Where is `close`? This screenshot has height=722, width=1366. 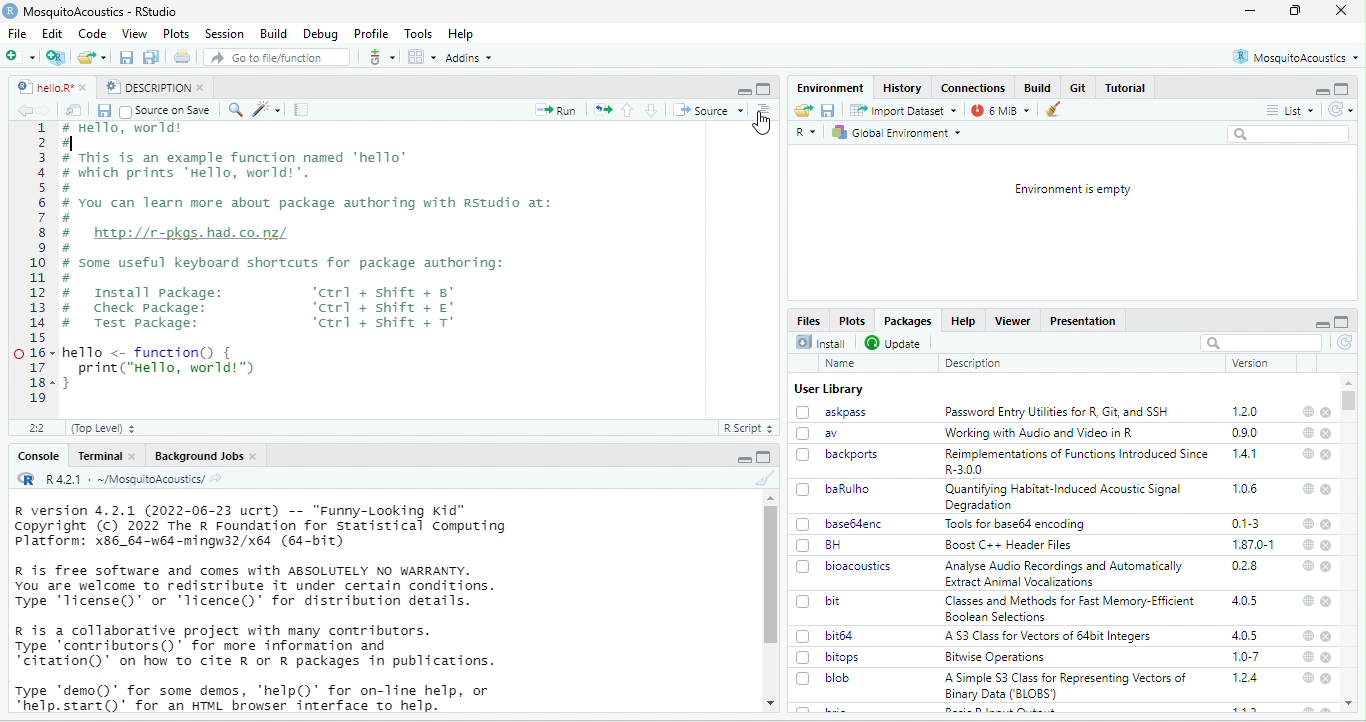
close is located at coordinates (1327, 434).